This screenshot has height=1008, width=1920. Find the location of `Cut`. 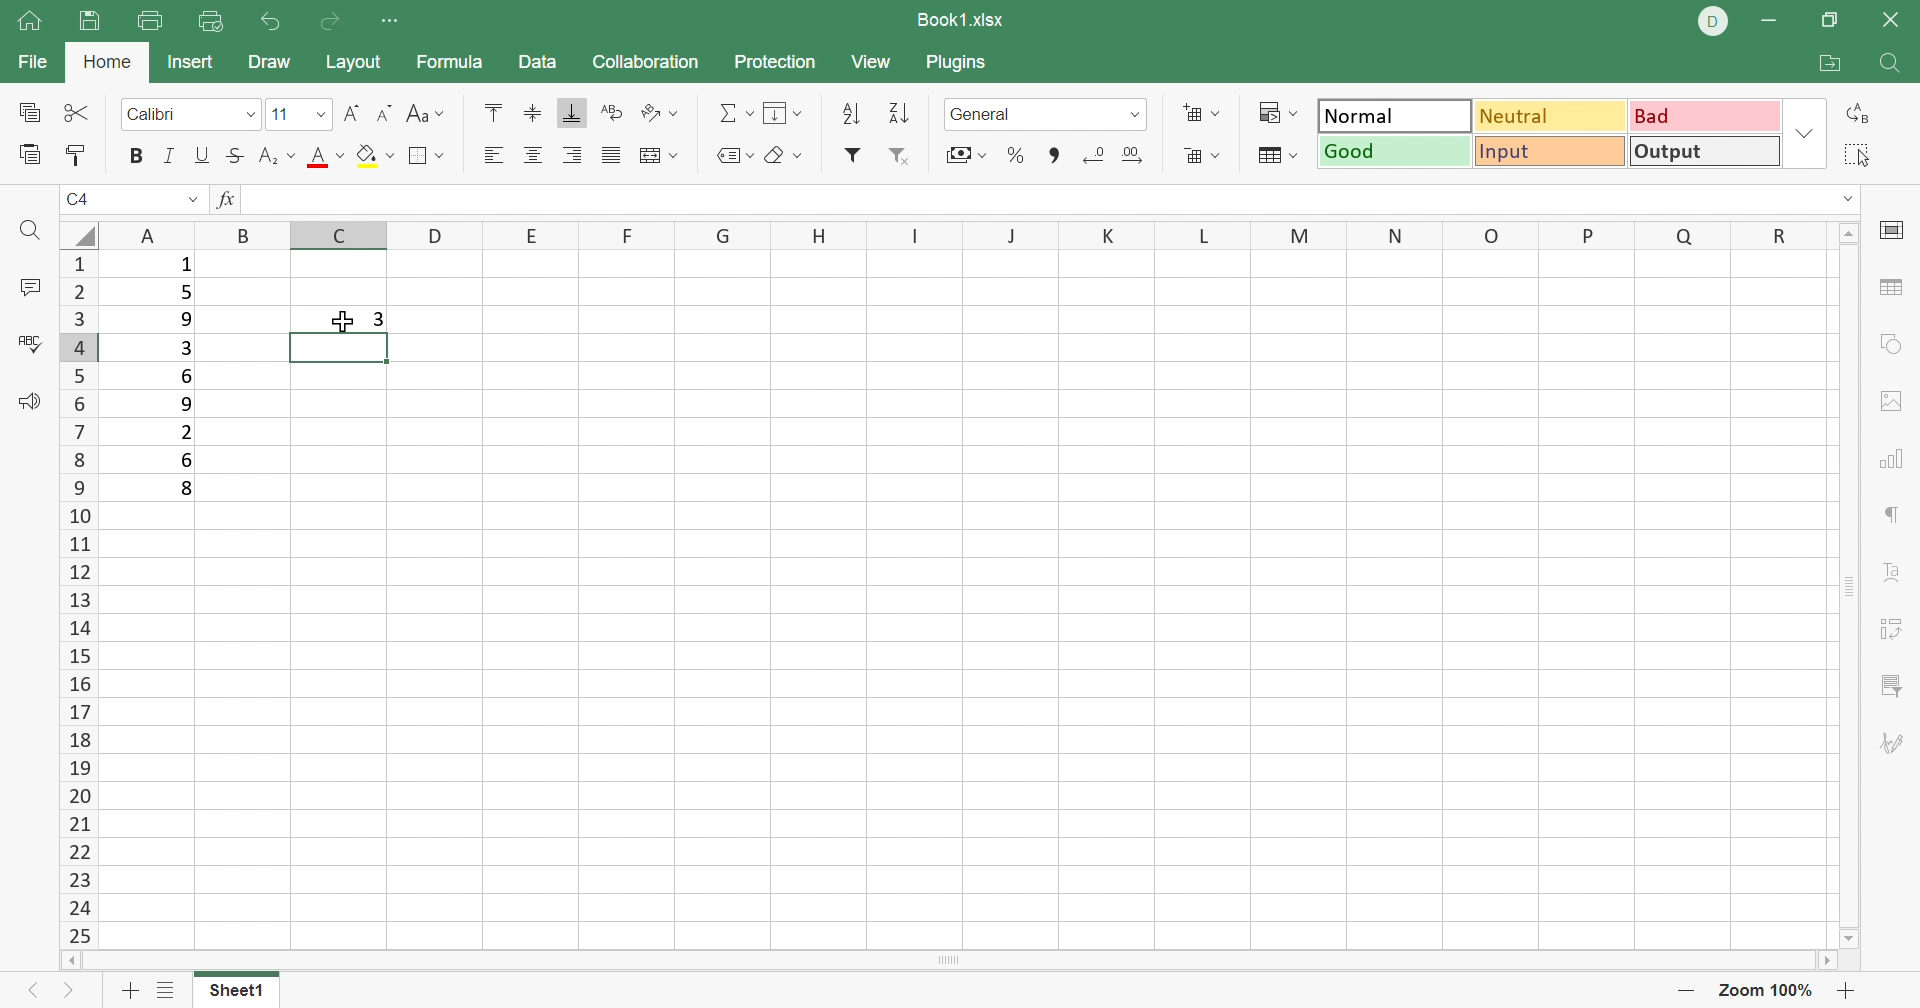

Cut is located at coordinates (79, 111).